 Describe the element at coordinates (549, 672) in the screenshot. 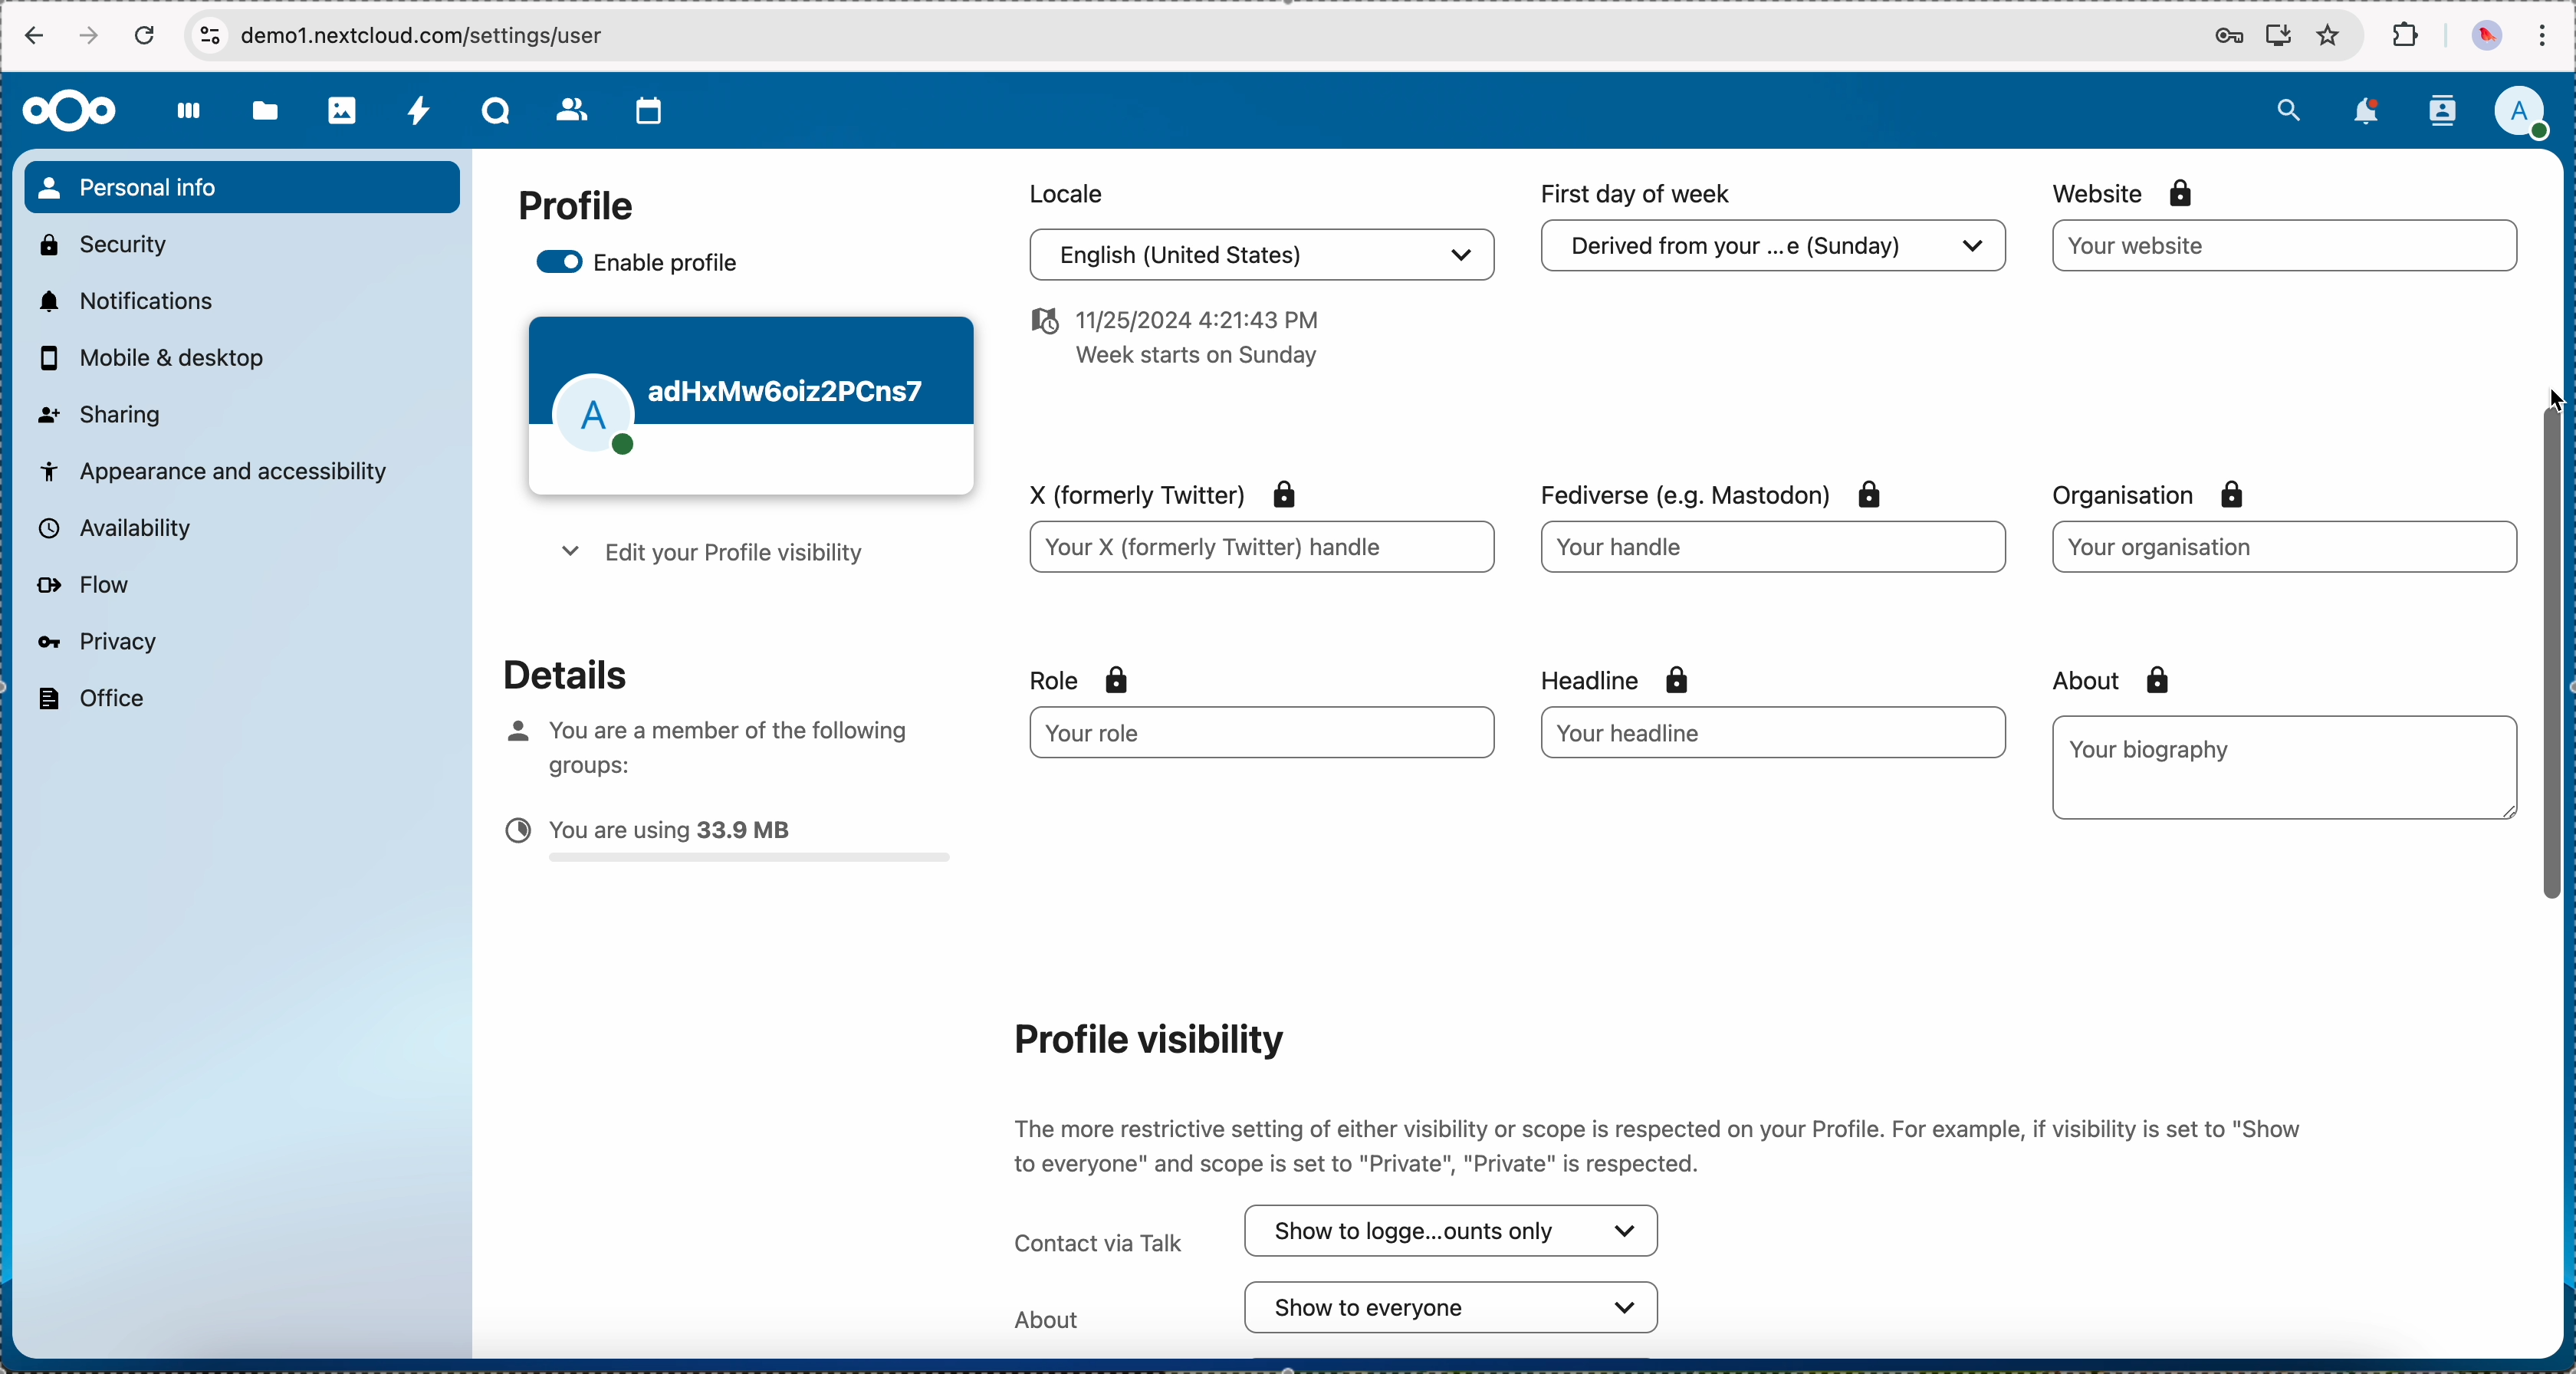

I see `details` at that location.